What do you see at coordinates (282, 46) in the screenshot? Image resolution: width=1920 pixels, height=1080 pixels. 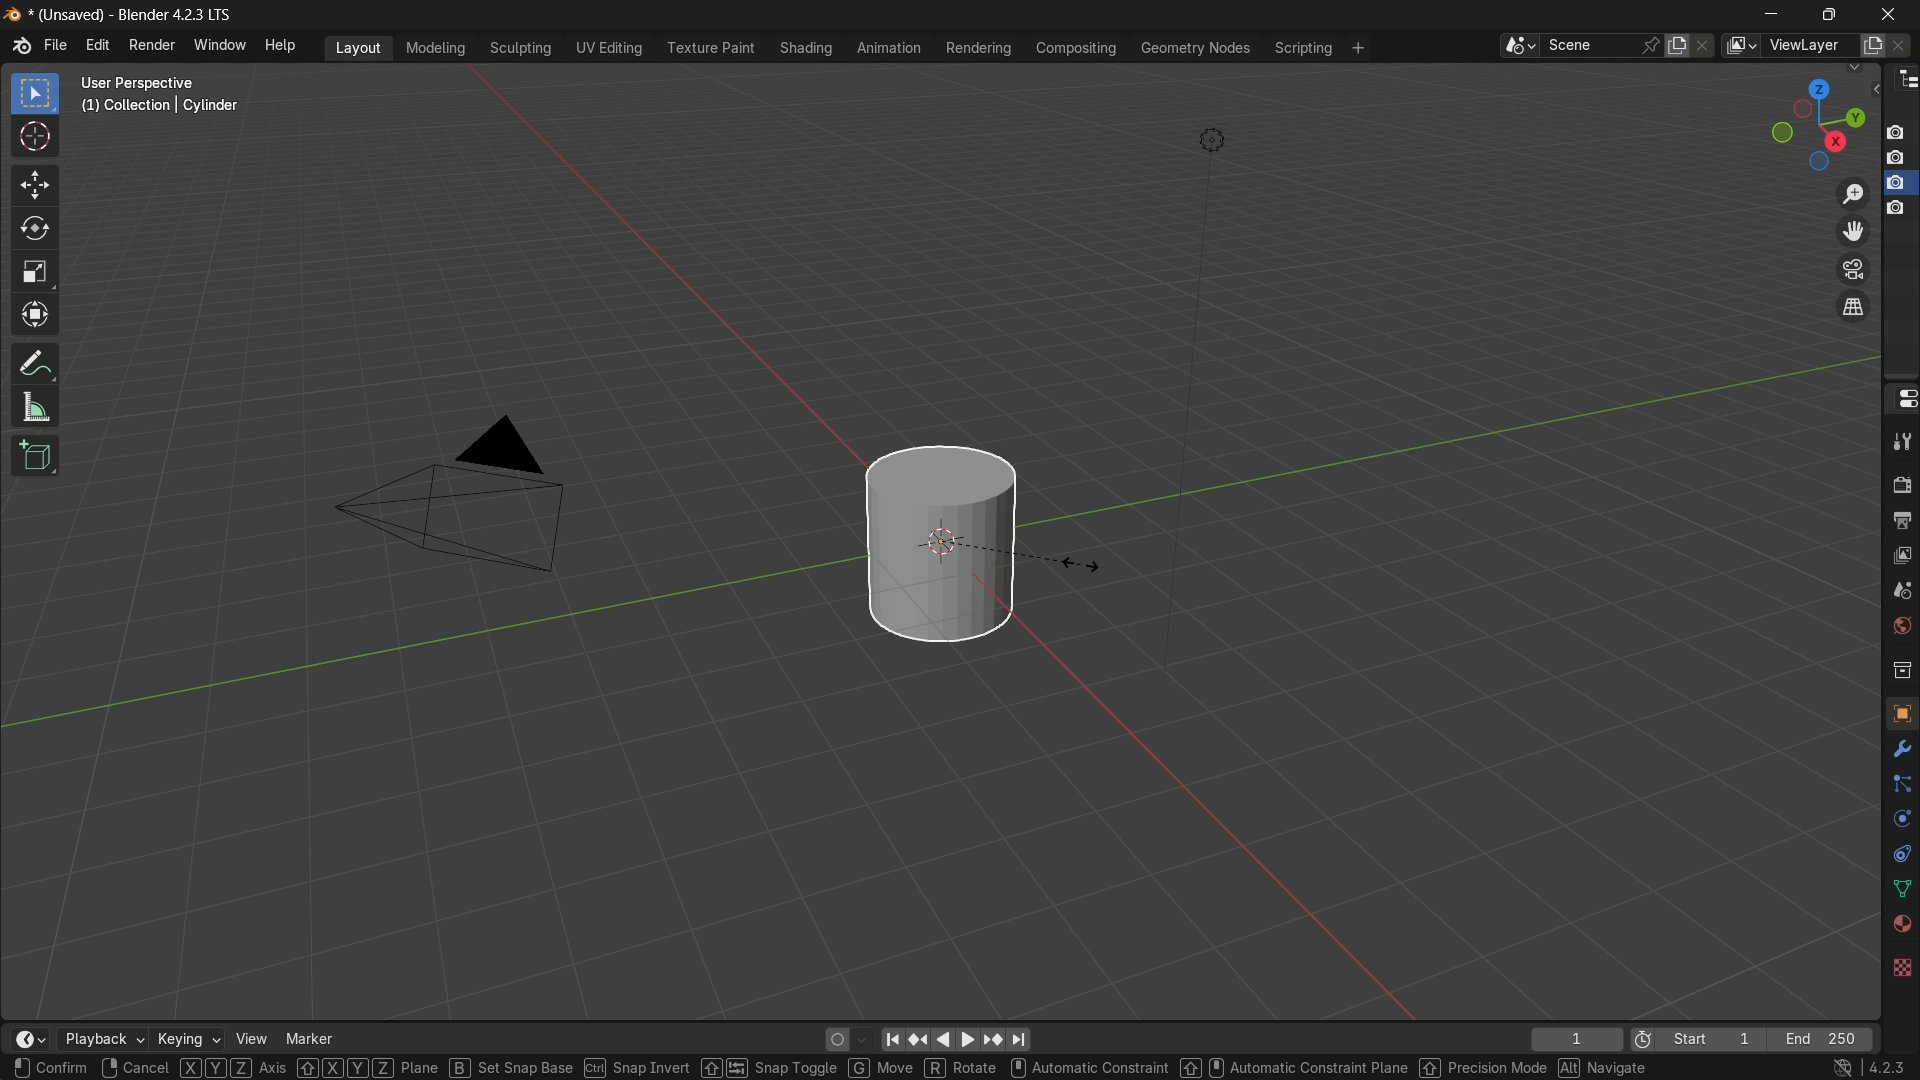 I see `help menu` at bounding box center [282, 46].